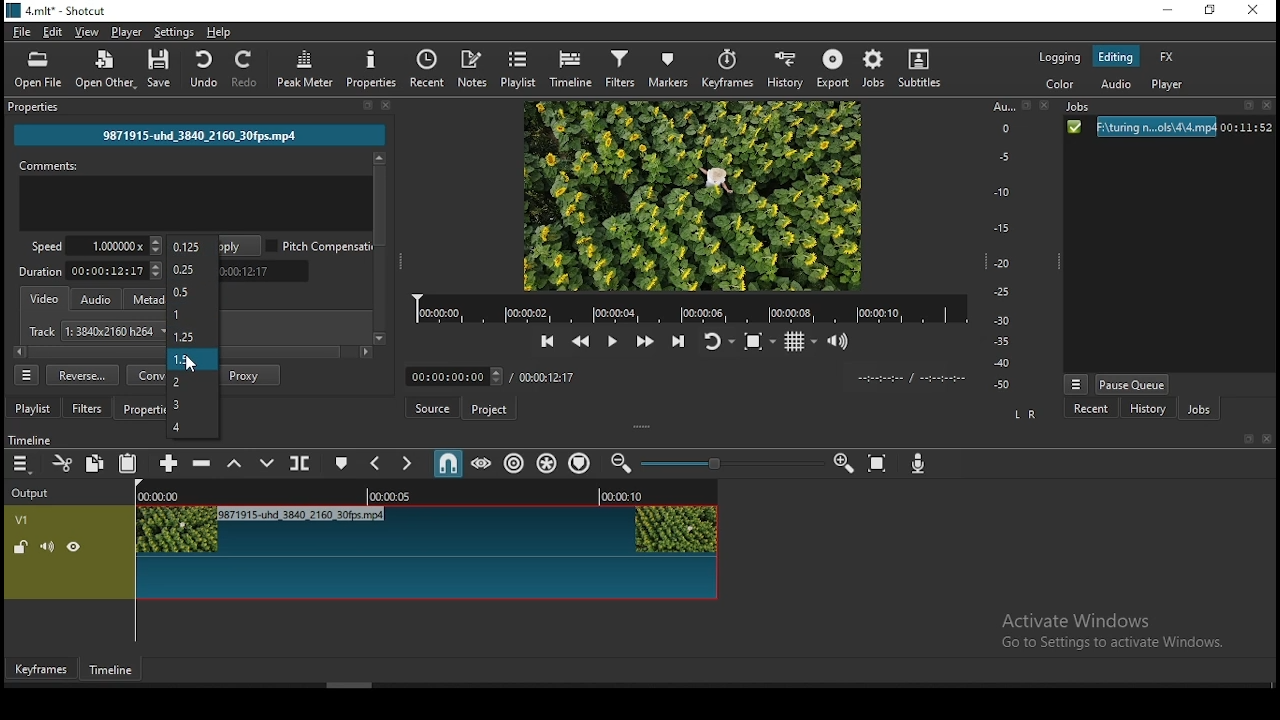  I want to click on settings, so click(175, 32).